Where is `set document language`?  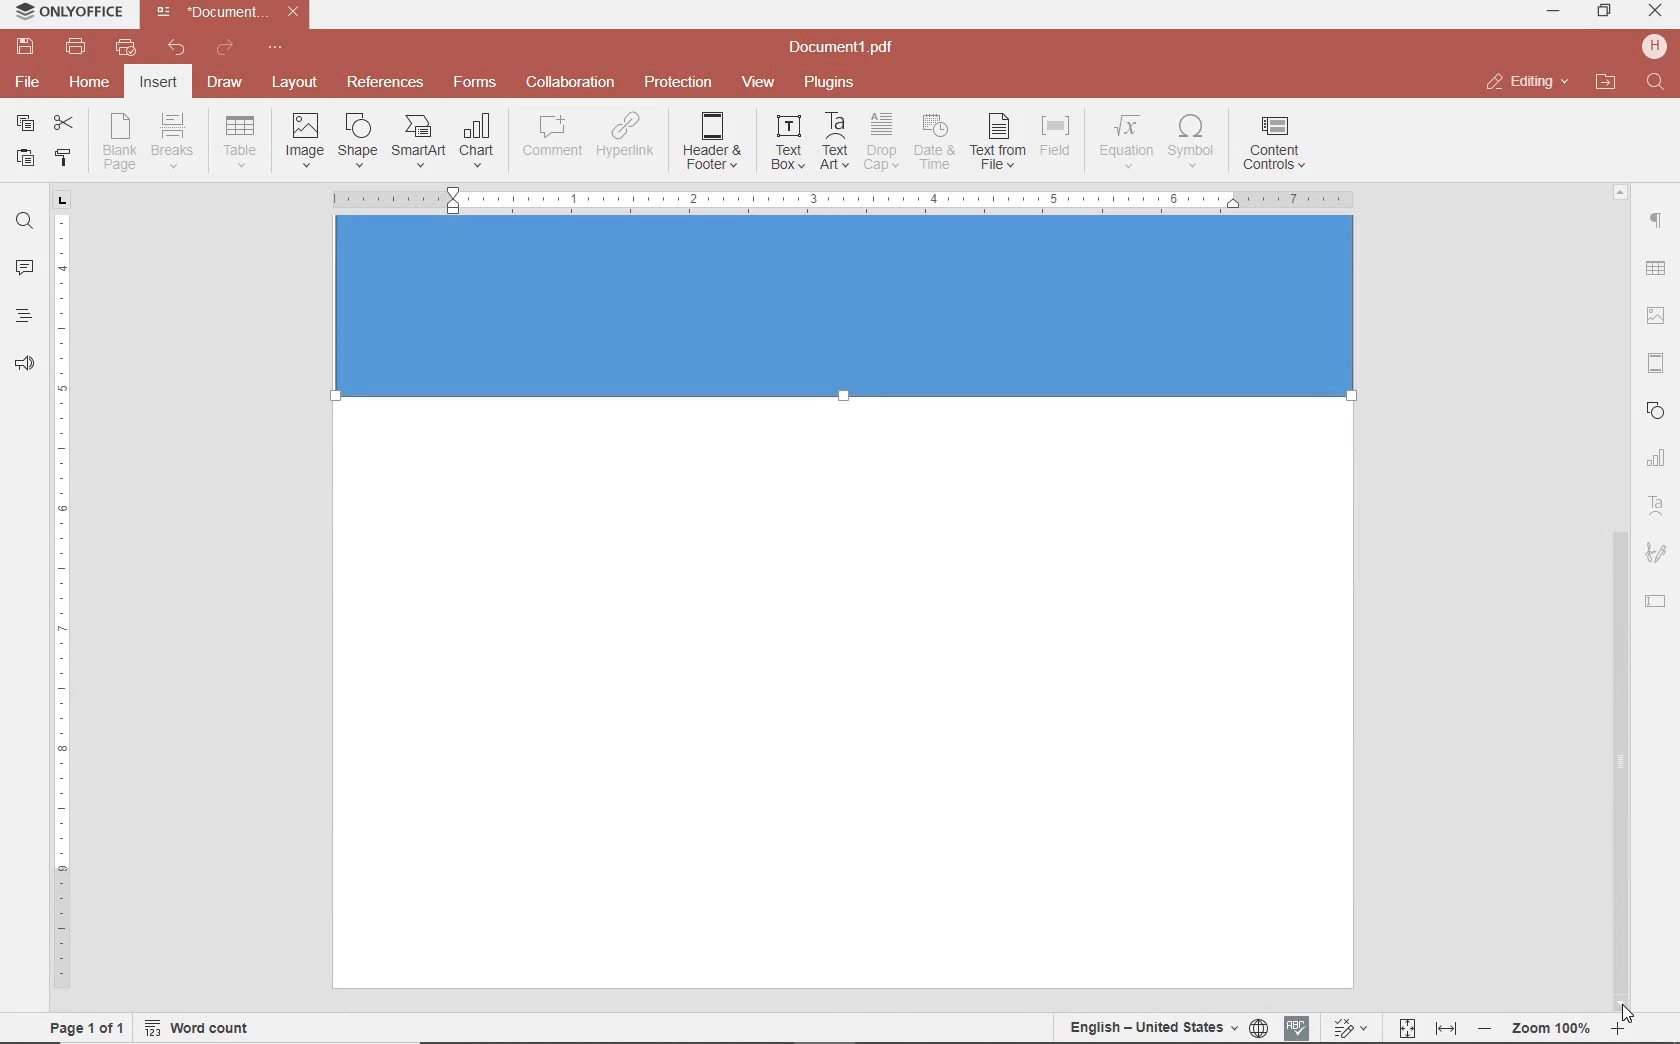
set document language is located at coordinates (1166, 1027).